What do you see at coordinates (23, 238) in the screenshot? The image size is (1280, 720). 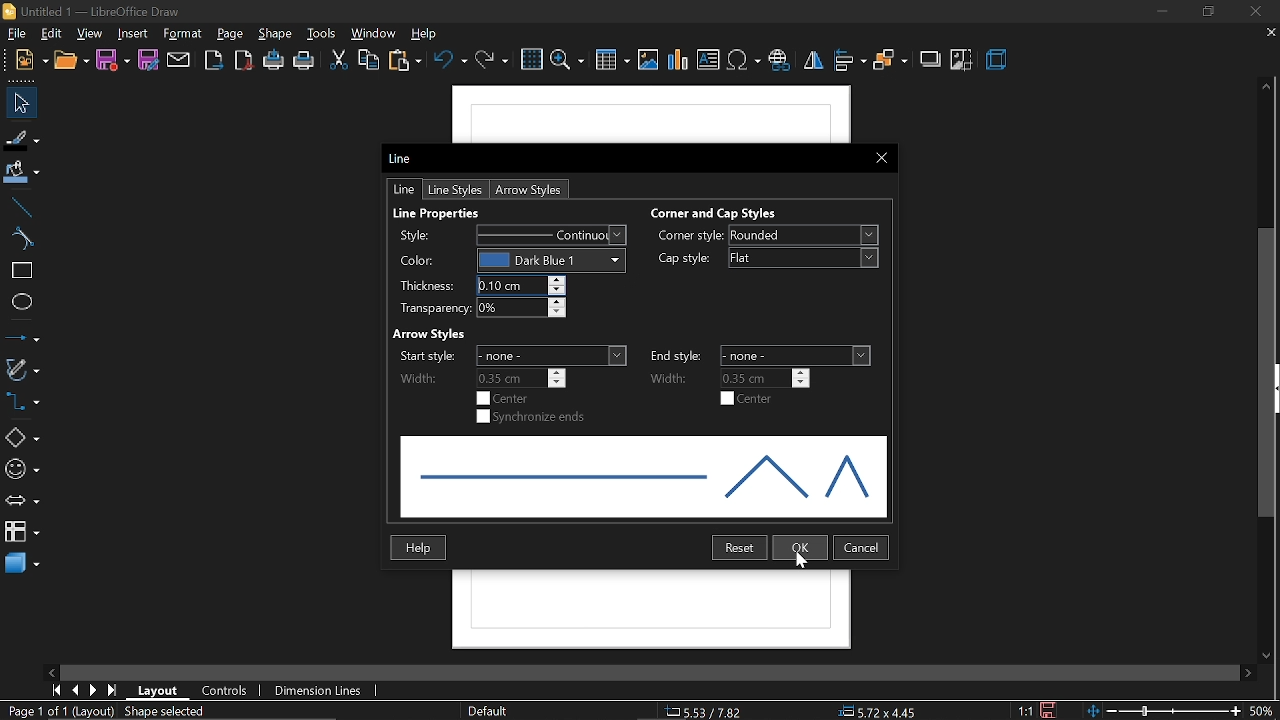 I see `curve` at bounding box center [23, 238].